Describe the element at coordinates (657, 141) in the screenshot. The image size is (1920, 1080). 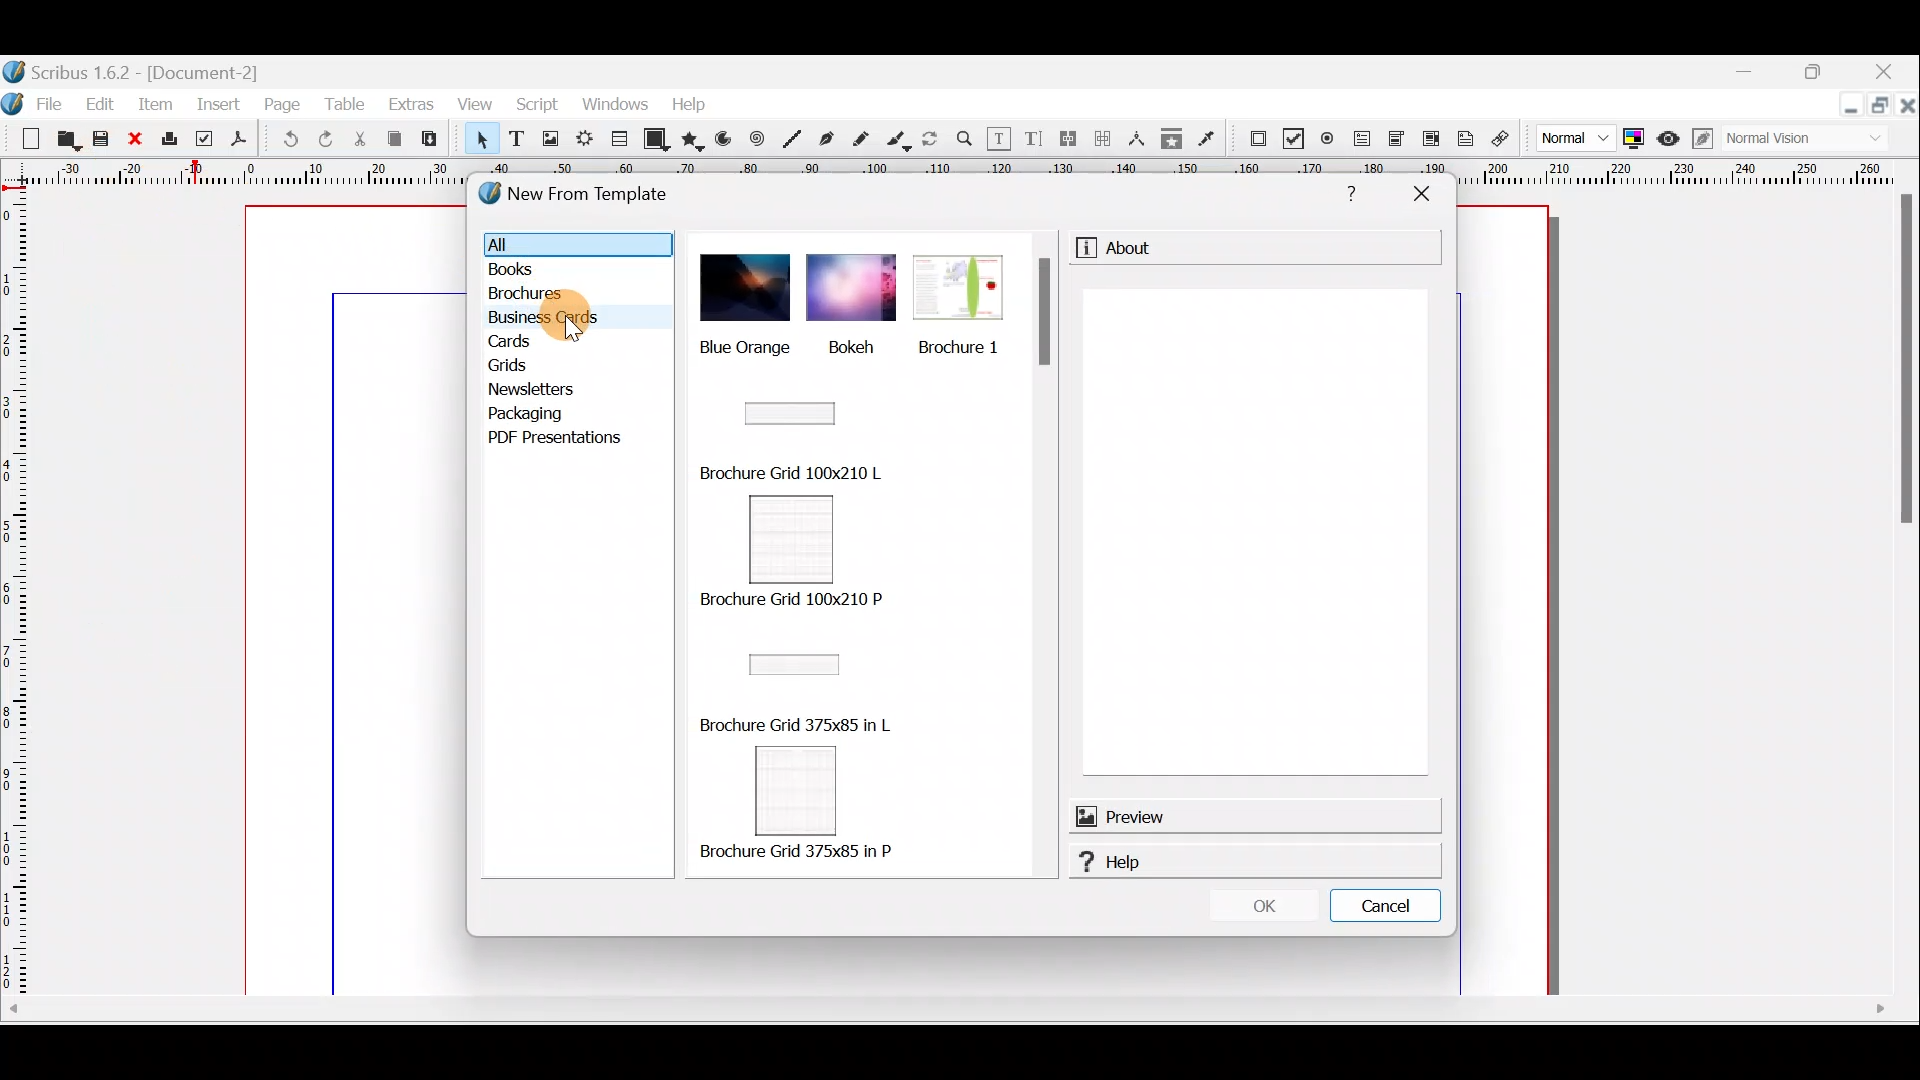
I see `Shape` at that location.